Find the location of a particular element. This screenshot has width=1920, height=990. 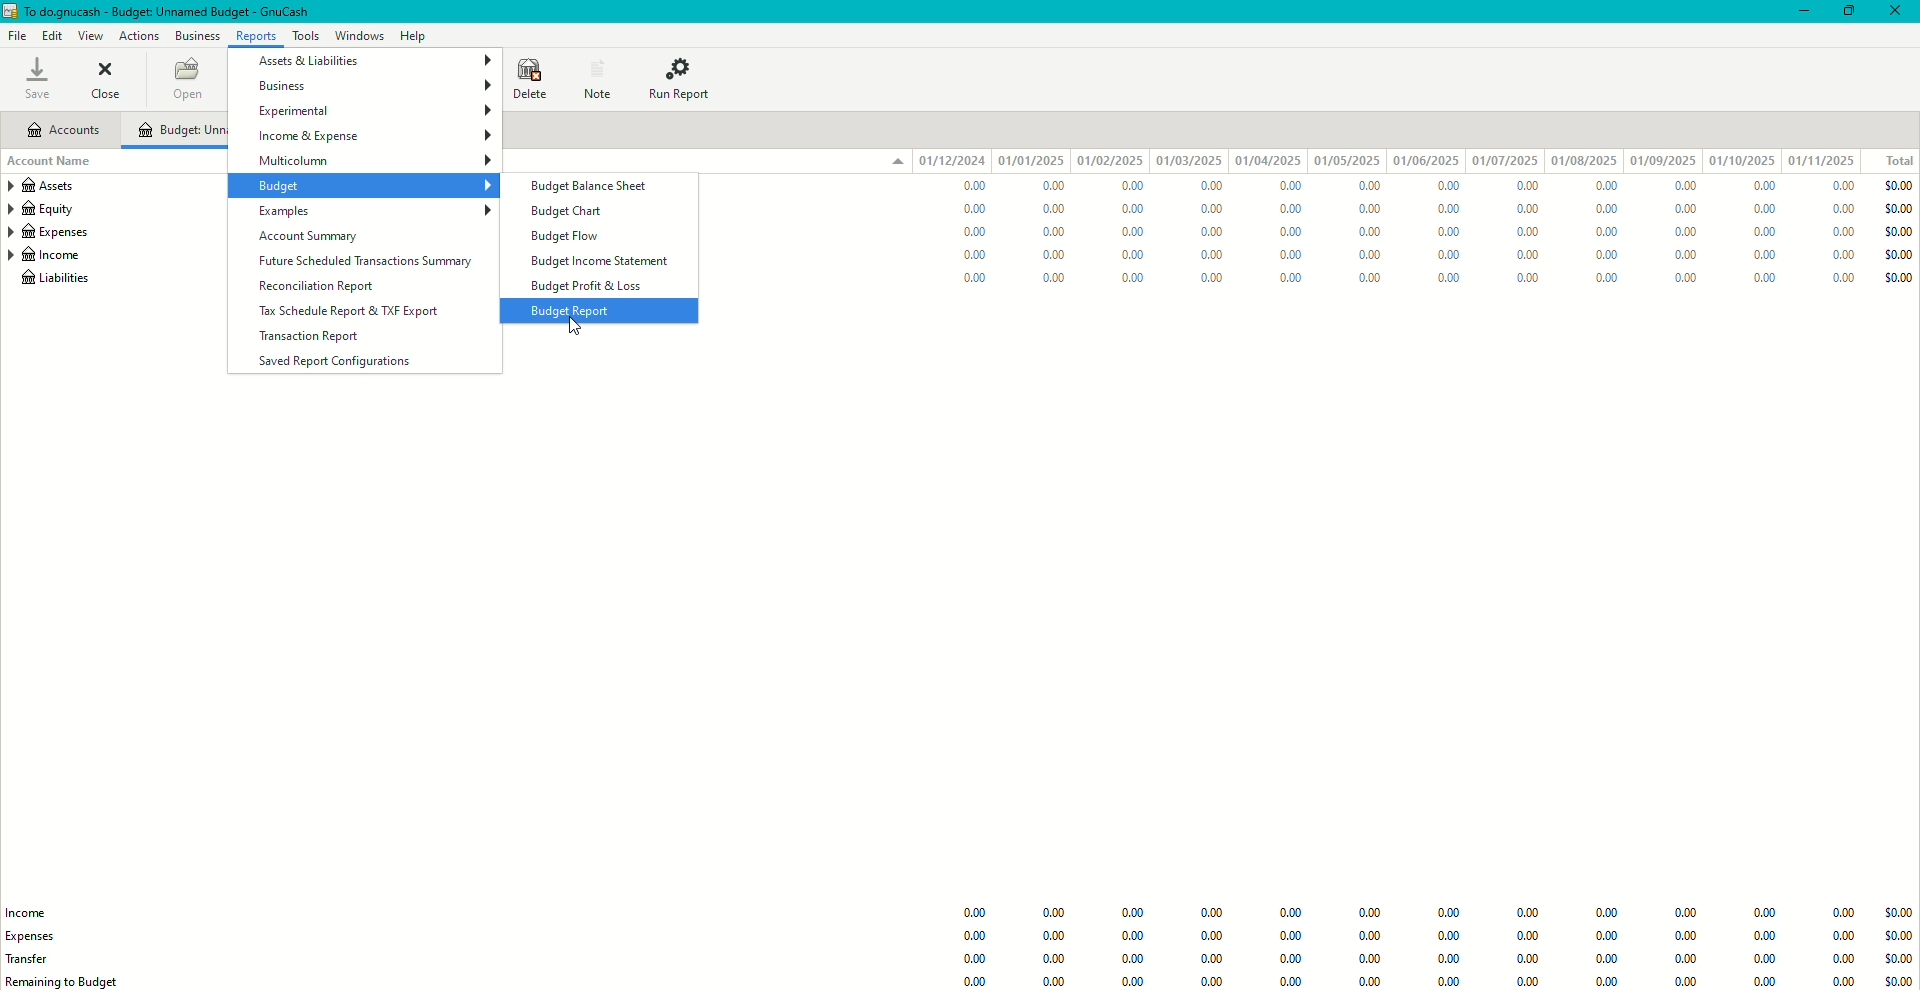

Trade is located at coordinates (36, 957).